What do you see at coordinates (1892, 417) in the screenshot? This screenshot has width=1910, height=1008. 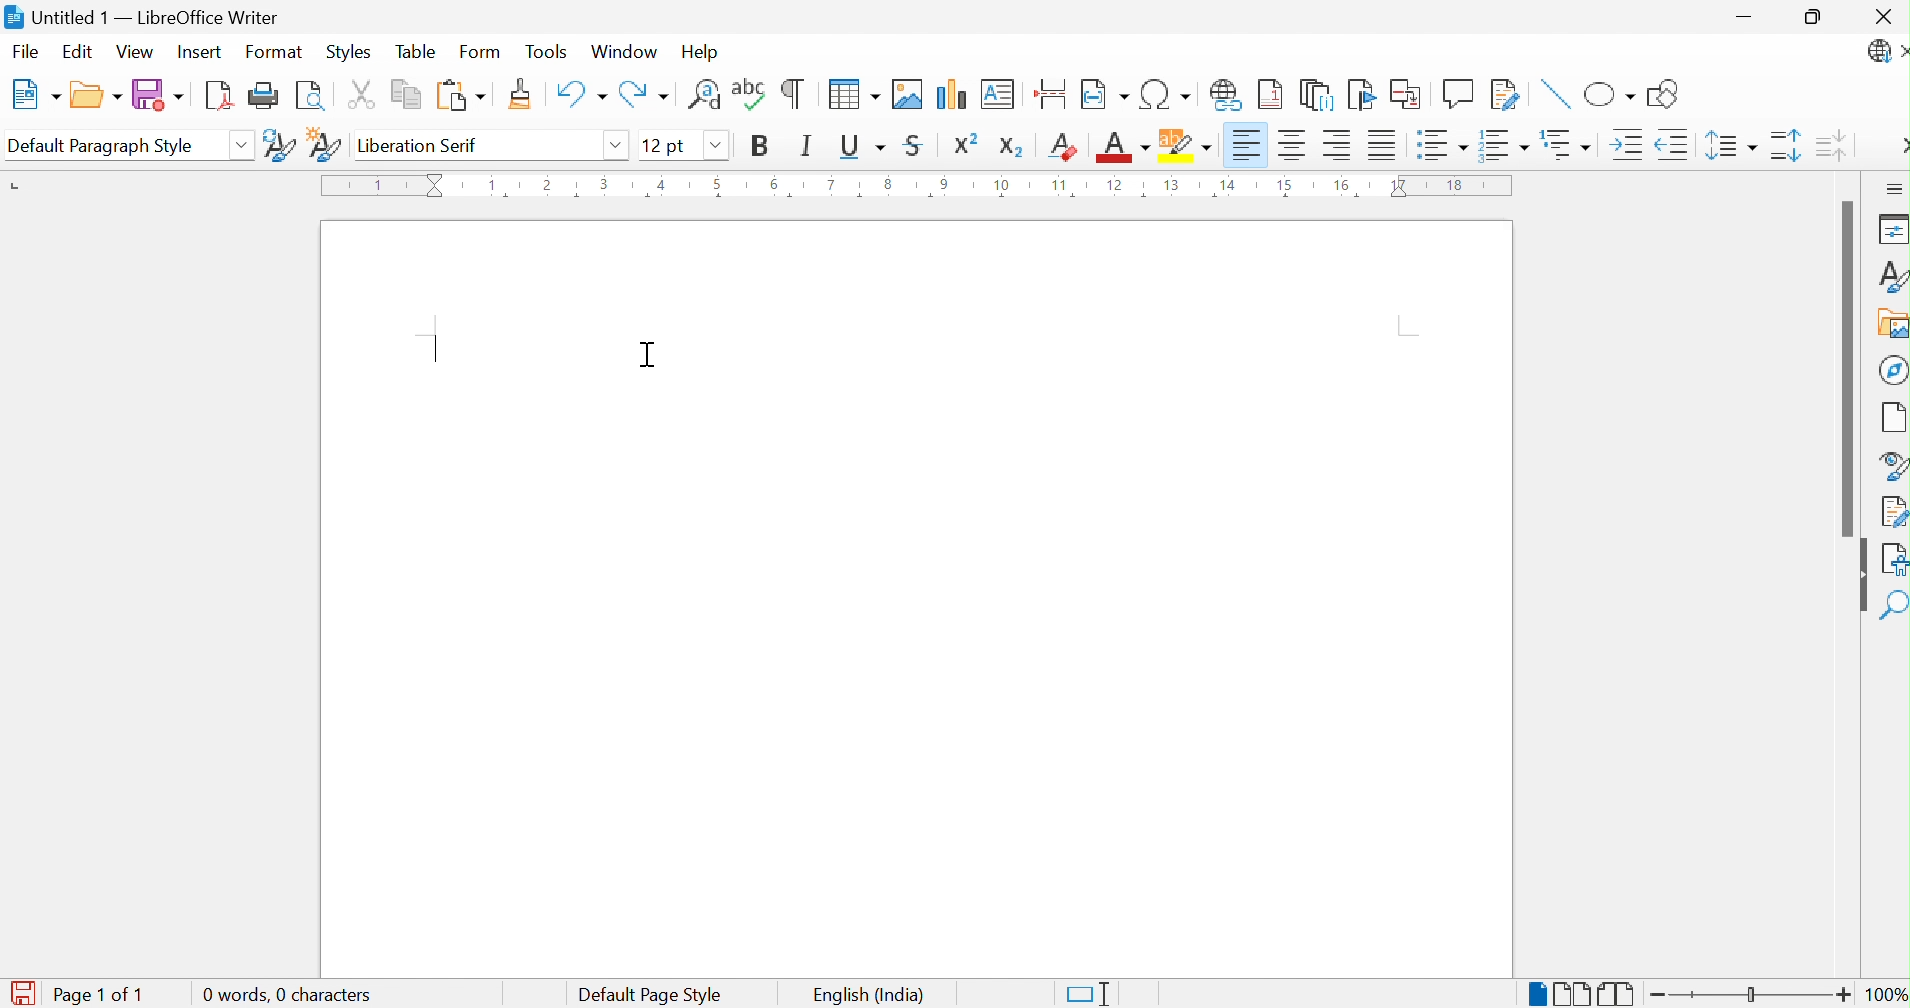 I see `Page` at bounding box center [1892, 417].